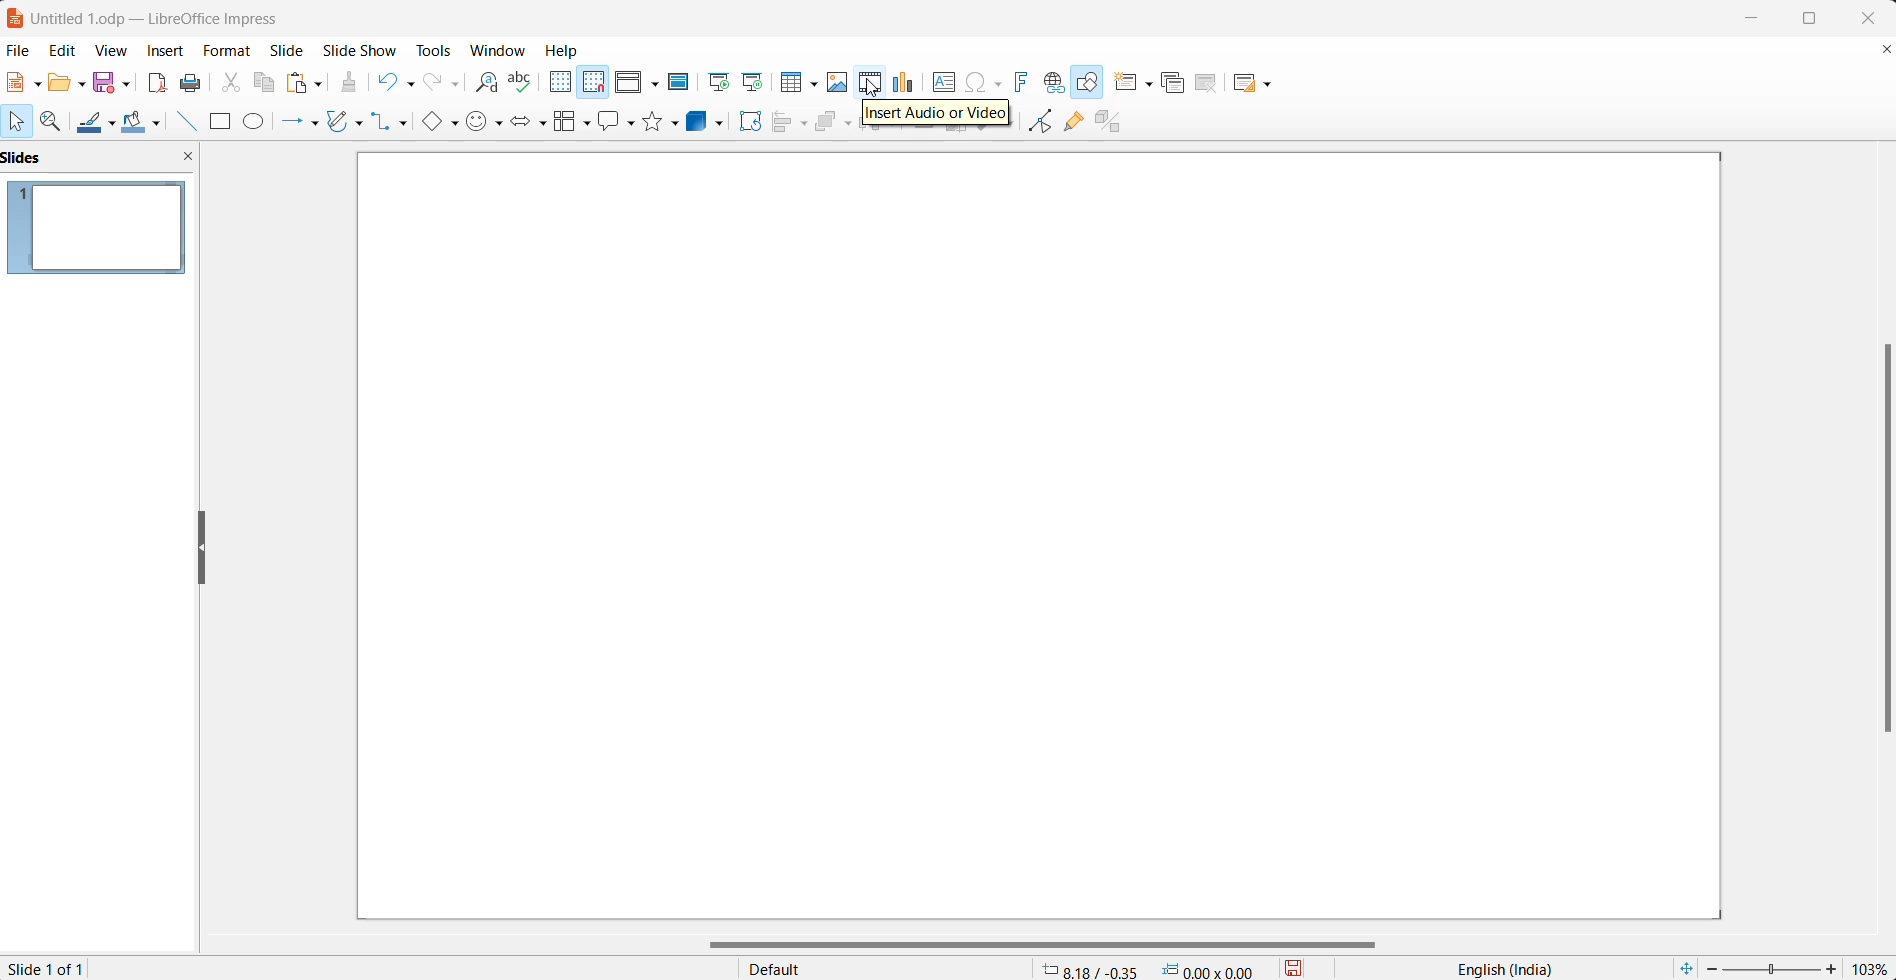 The width and height of the screenshot is (1896, 980). Describe the element at coordinates (15, 19) in the screenshot. I see `logo` at that location.